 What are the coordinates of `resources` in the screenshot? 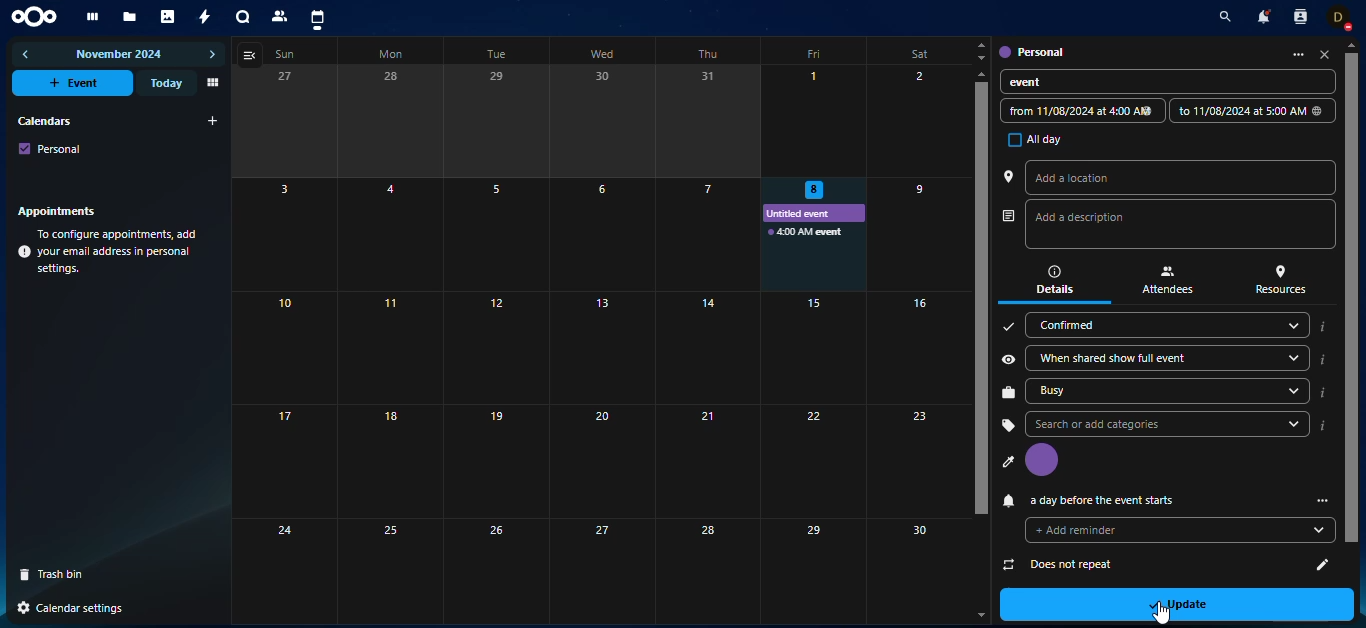 It's located at (1283, 280).